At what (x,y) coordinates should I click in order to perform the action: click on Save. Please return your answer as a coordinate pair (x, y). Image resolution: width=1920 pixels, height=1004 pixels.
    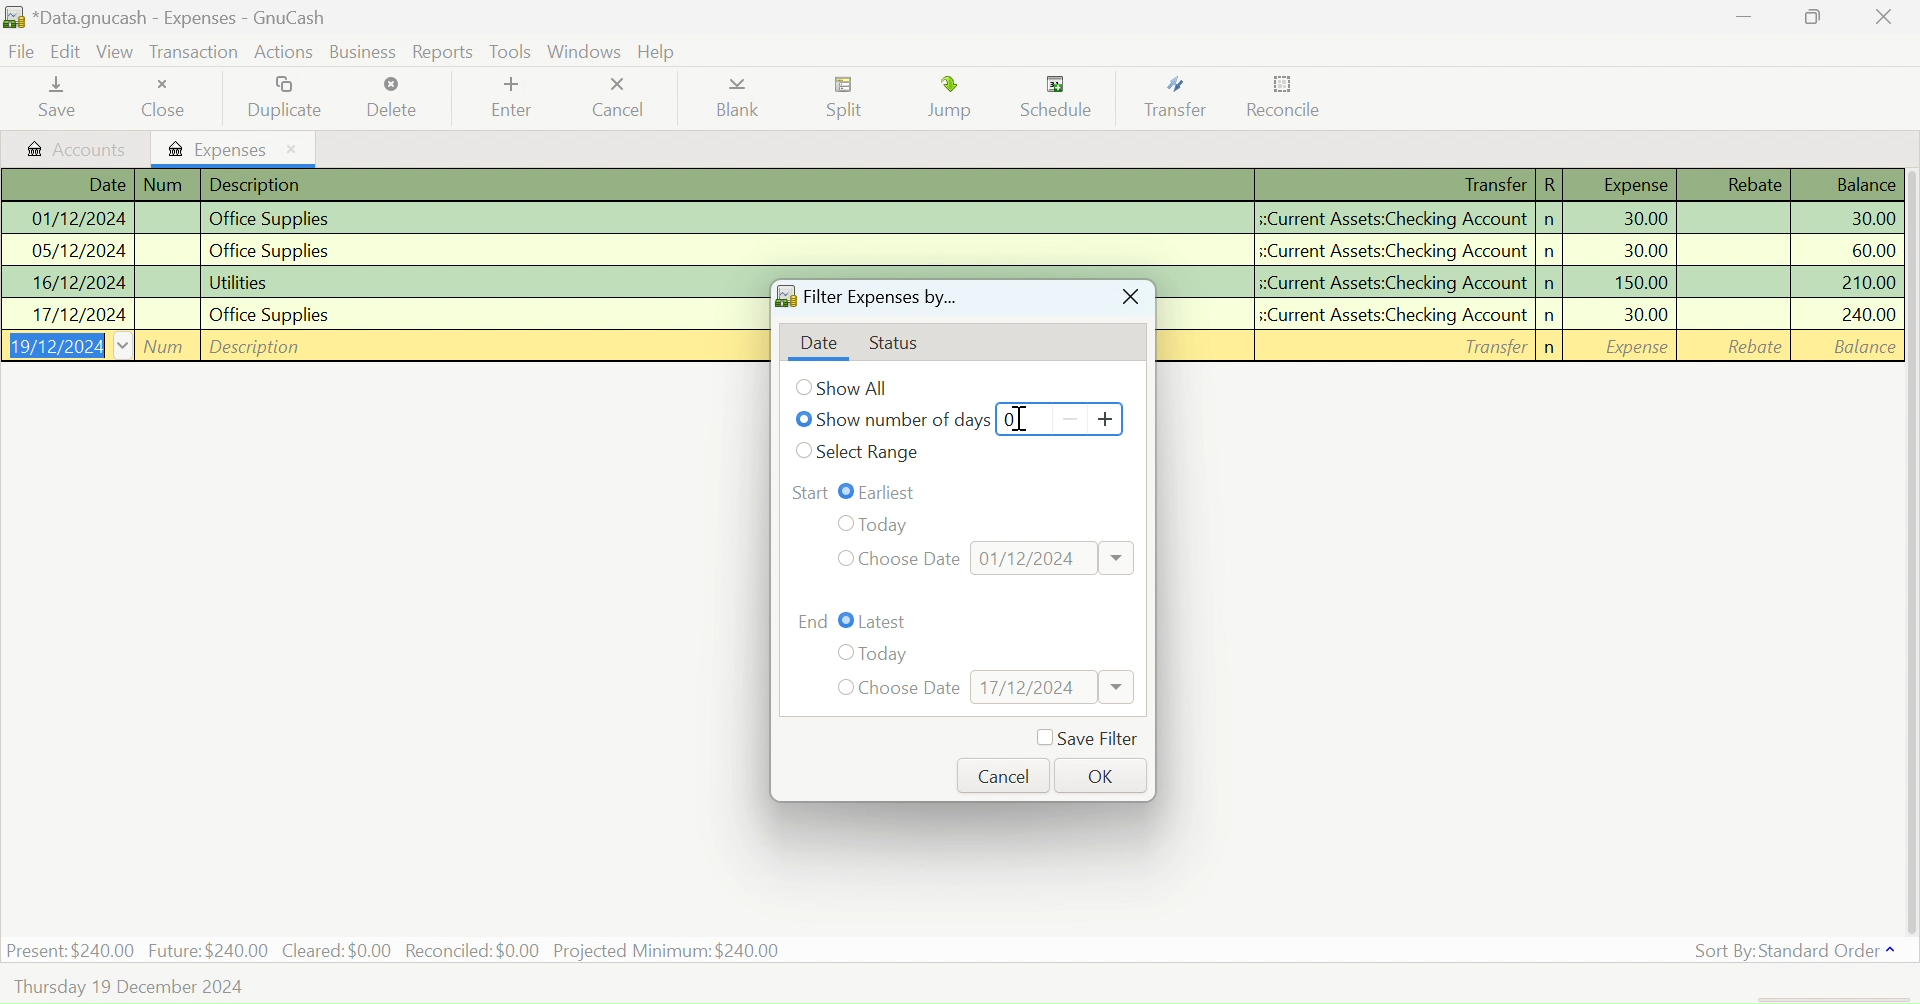
    Looking at the image, I should click on (54, 99).